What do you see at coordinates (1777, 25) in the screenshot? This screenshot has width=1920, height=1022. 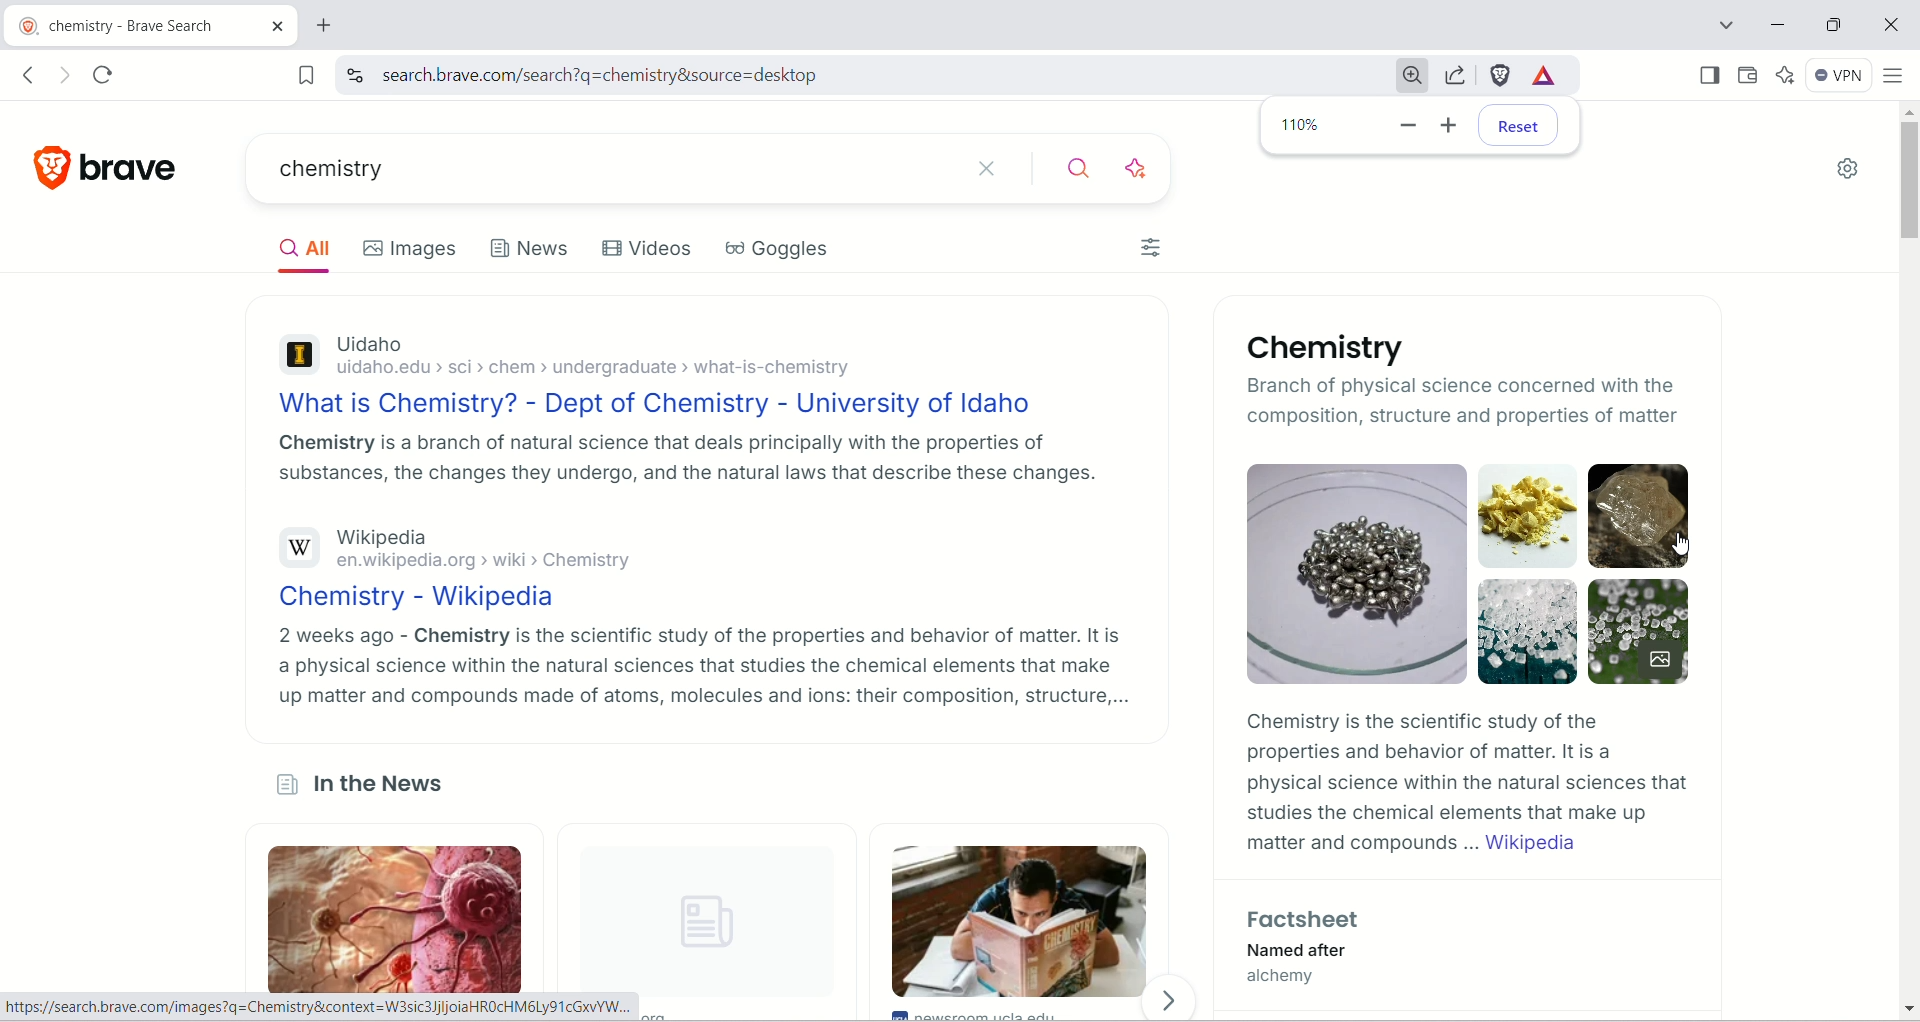 I see `minimize` at bounding box center [1777, 25].